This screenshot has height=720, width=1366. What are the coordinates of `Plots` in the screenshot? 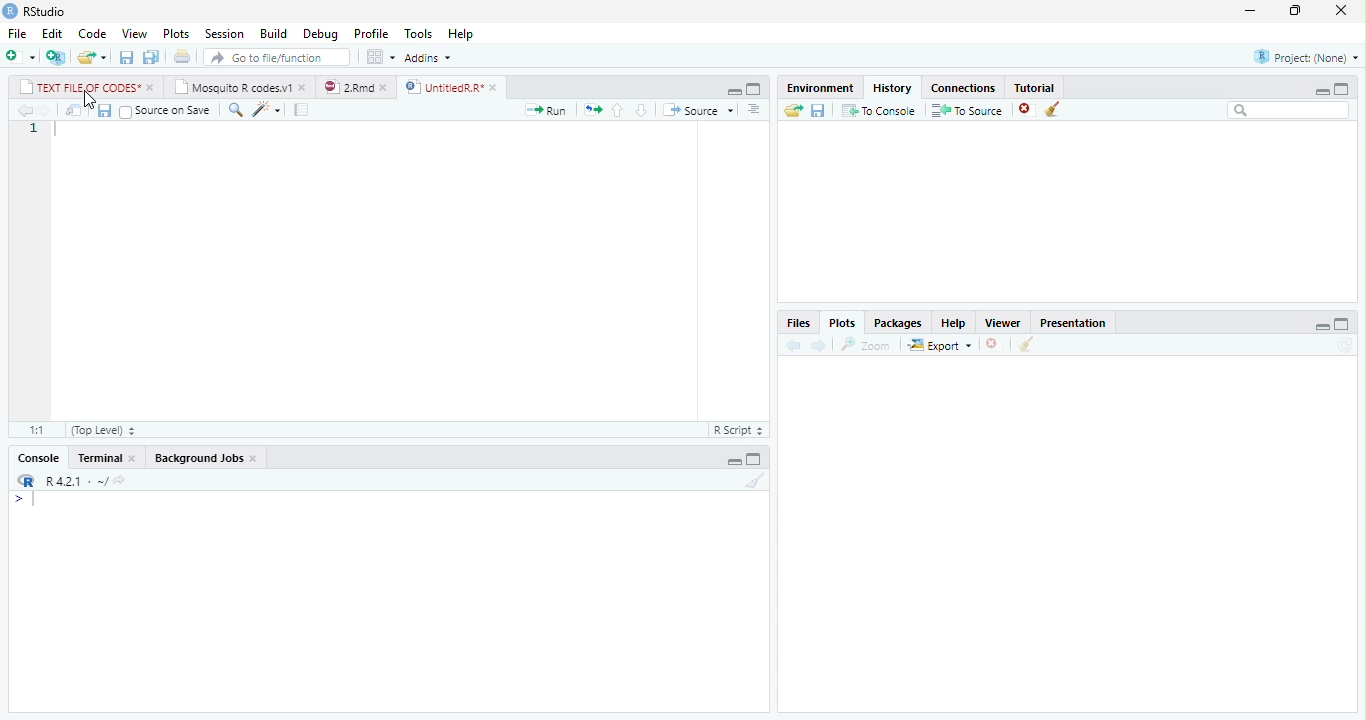 It's located at (842, 323).